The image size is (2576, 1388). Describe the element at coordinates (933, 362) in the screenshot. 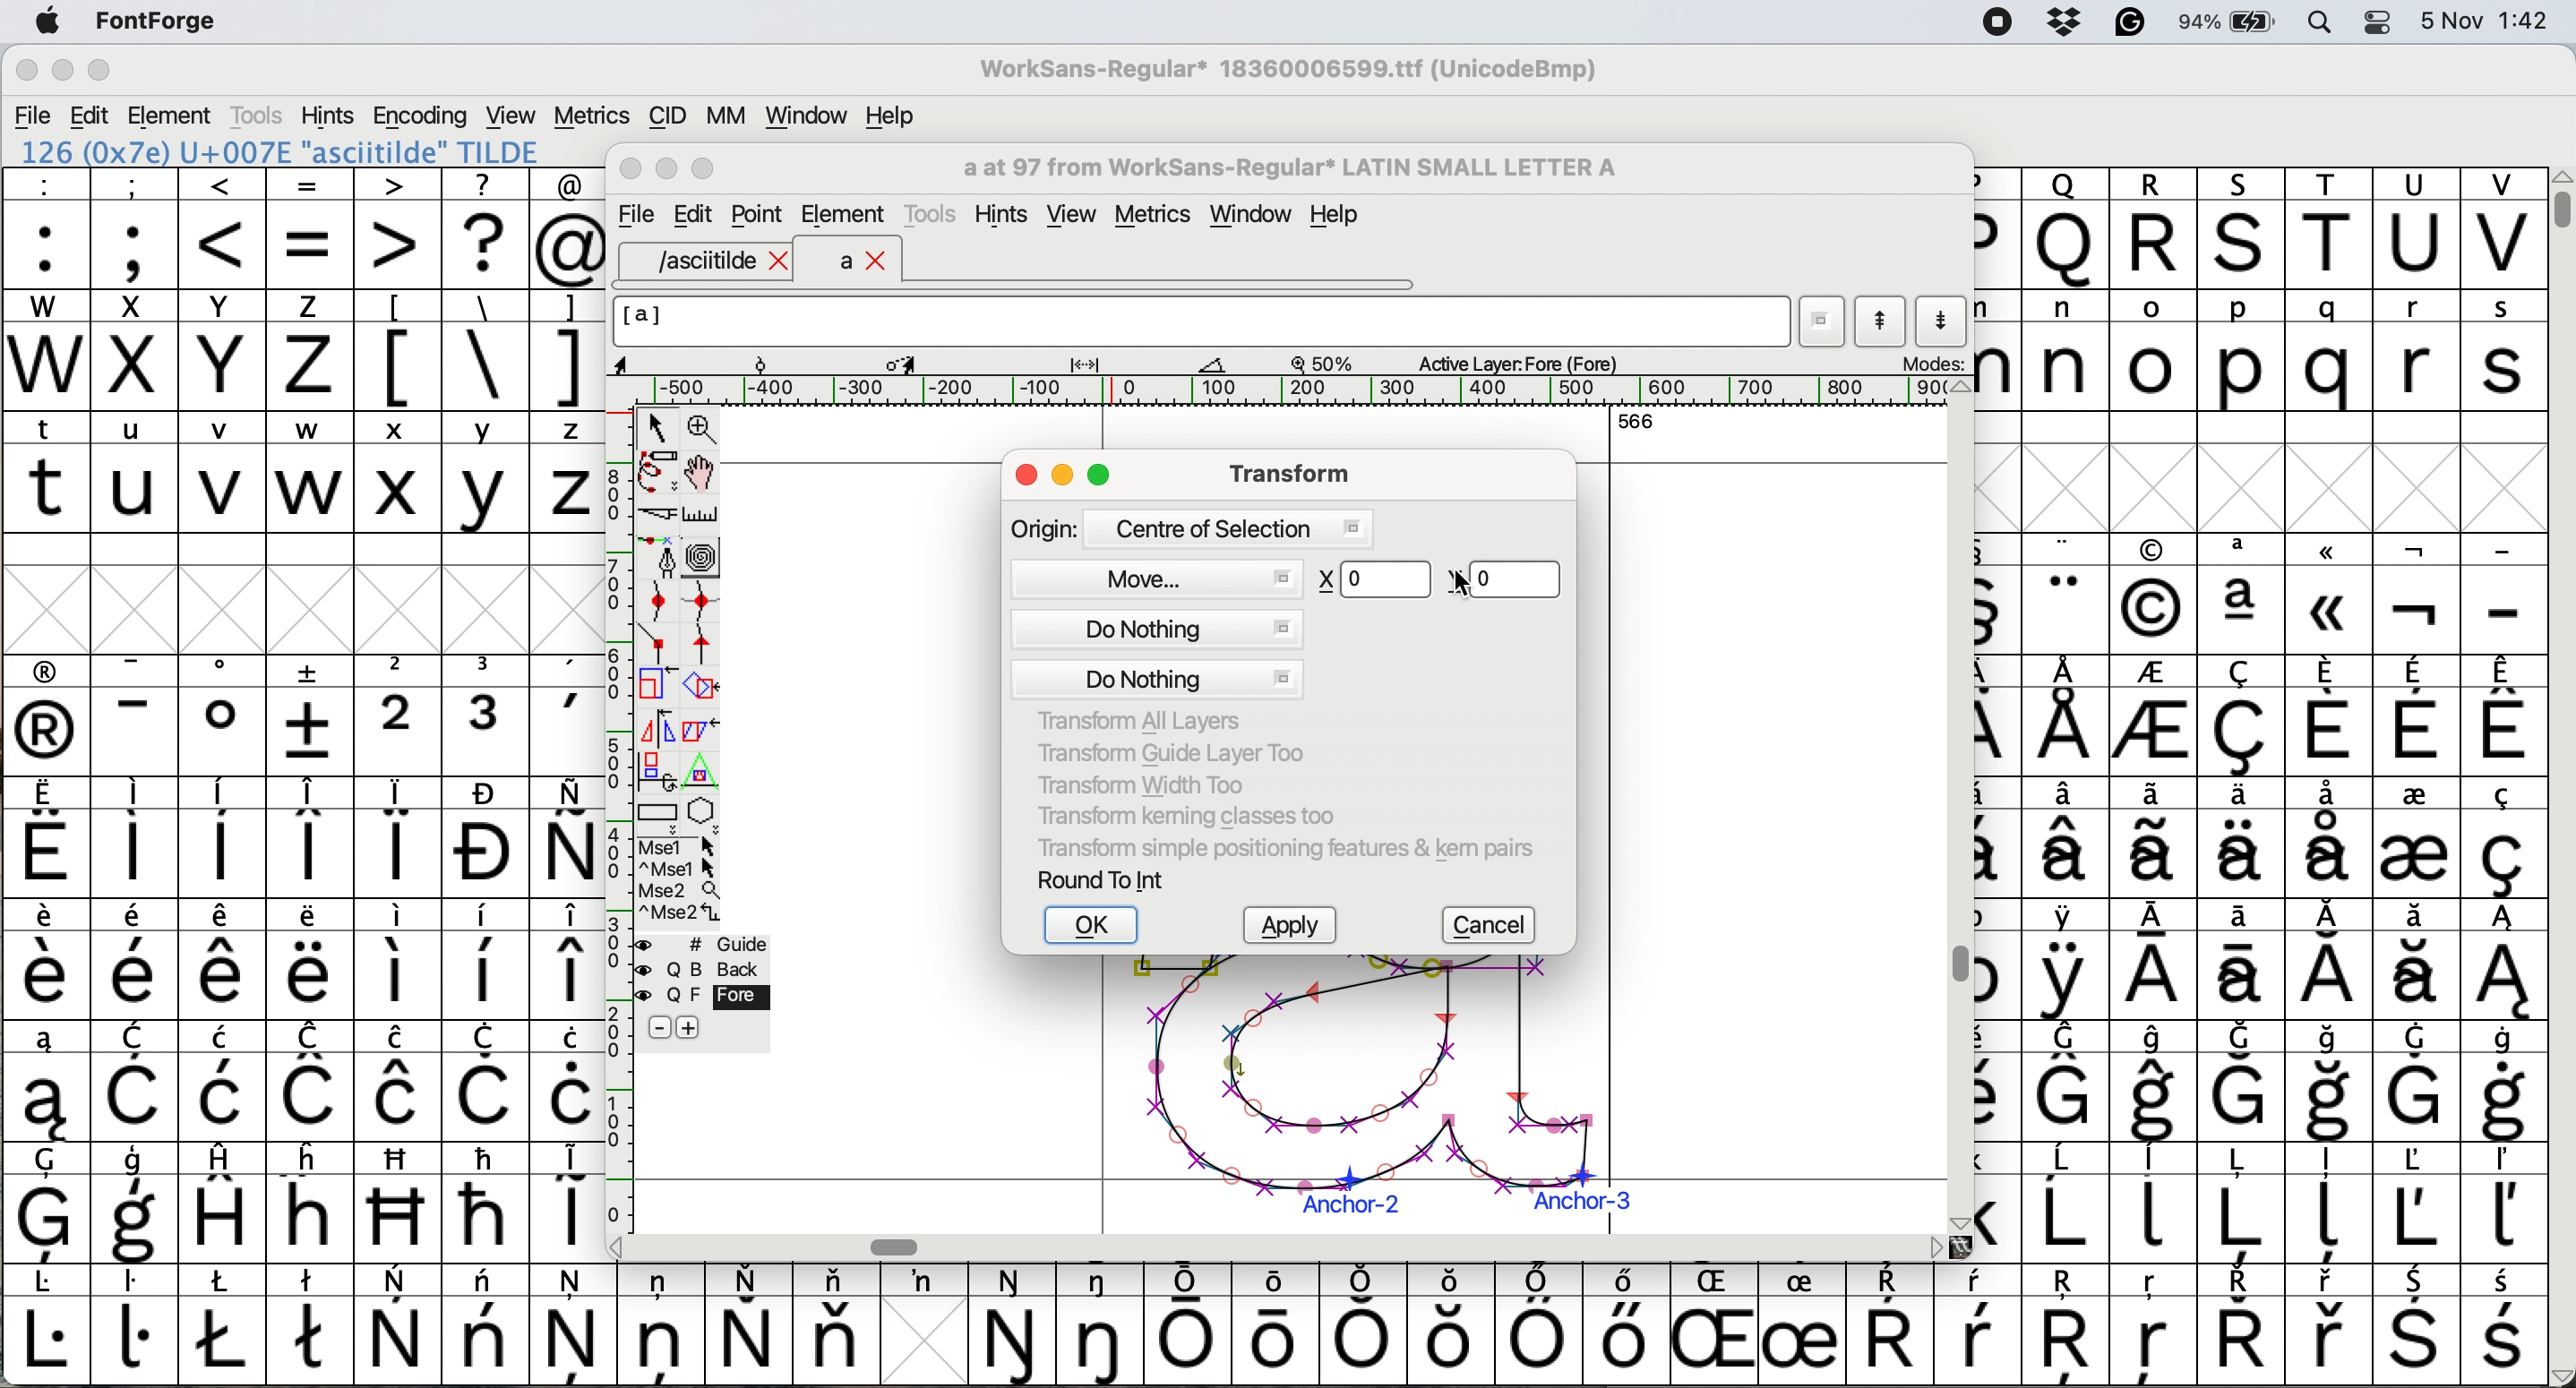

I see `glyph details` at that location.